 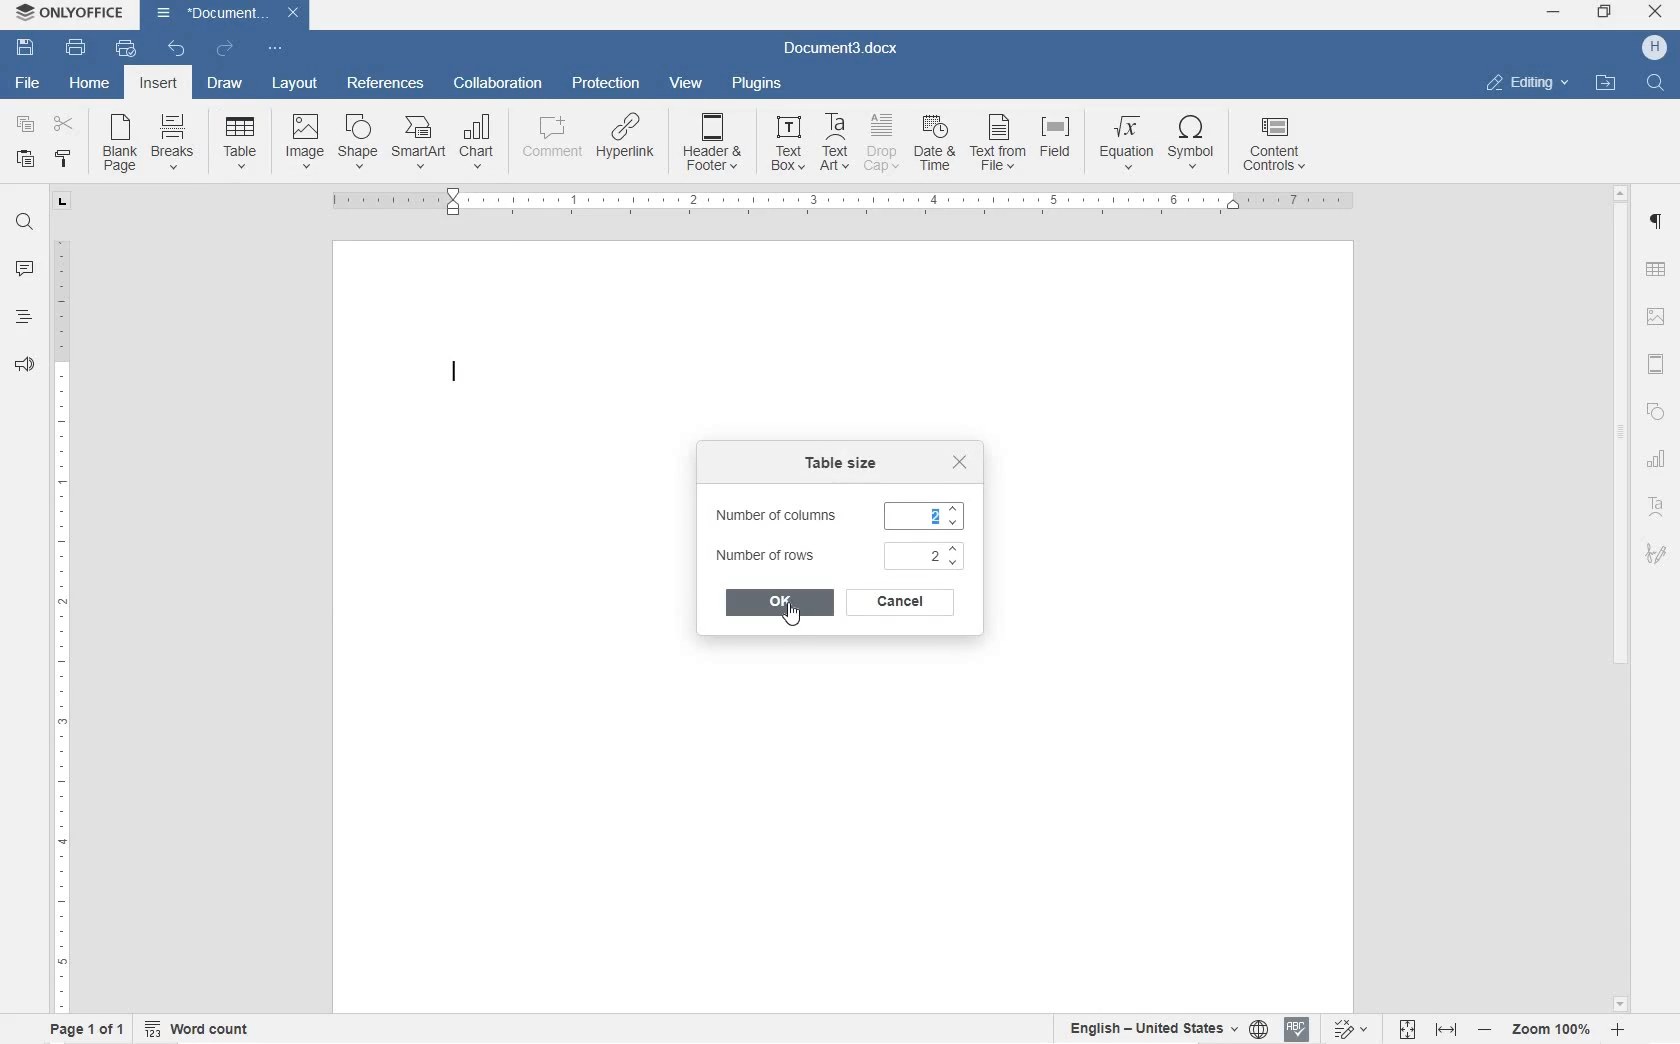 I want to click on HEADINGS, so click(x=21, y=321).